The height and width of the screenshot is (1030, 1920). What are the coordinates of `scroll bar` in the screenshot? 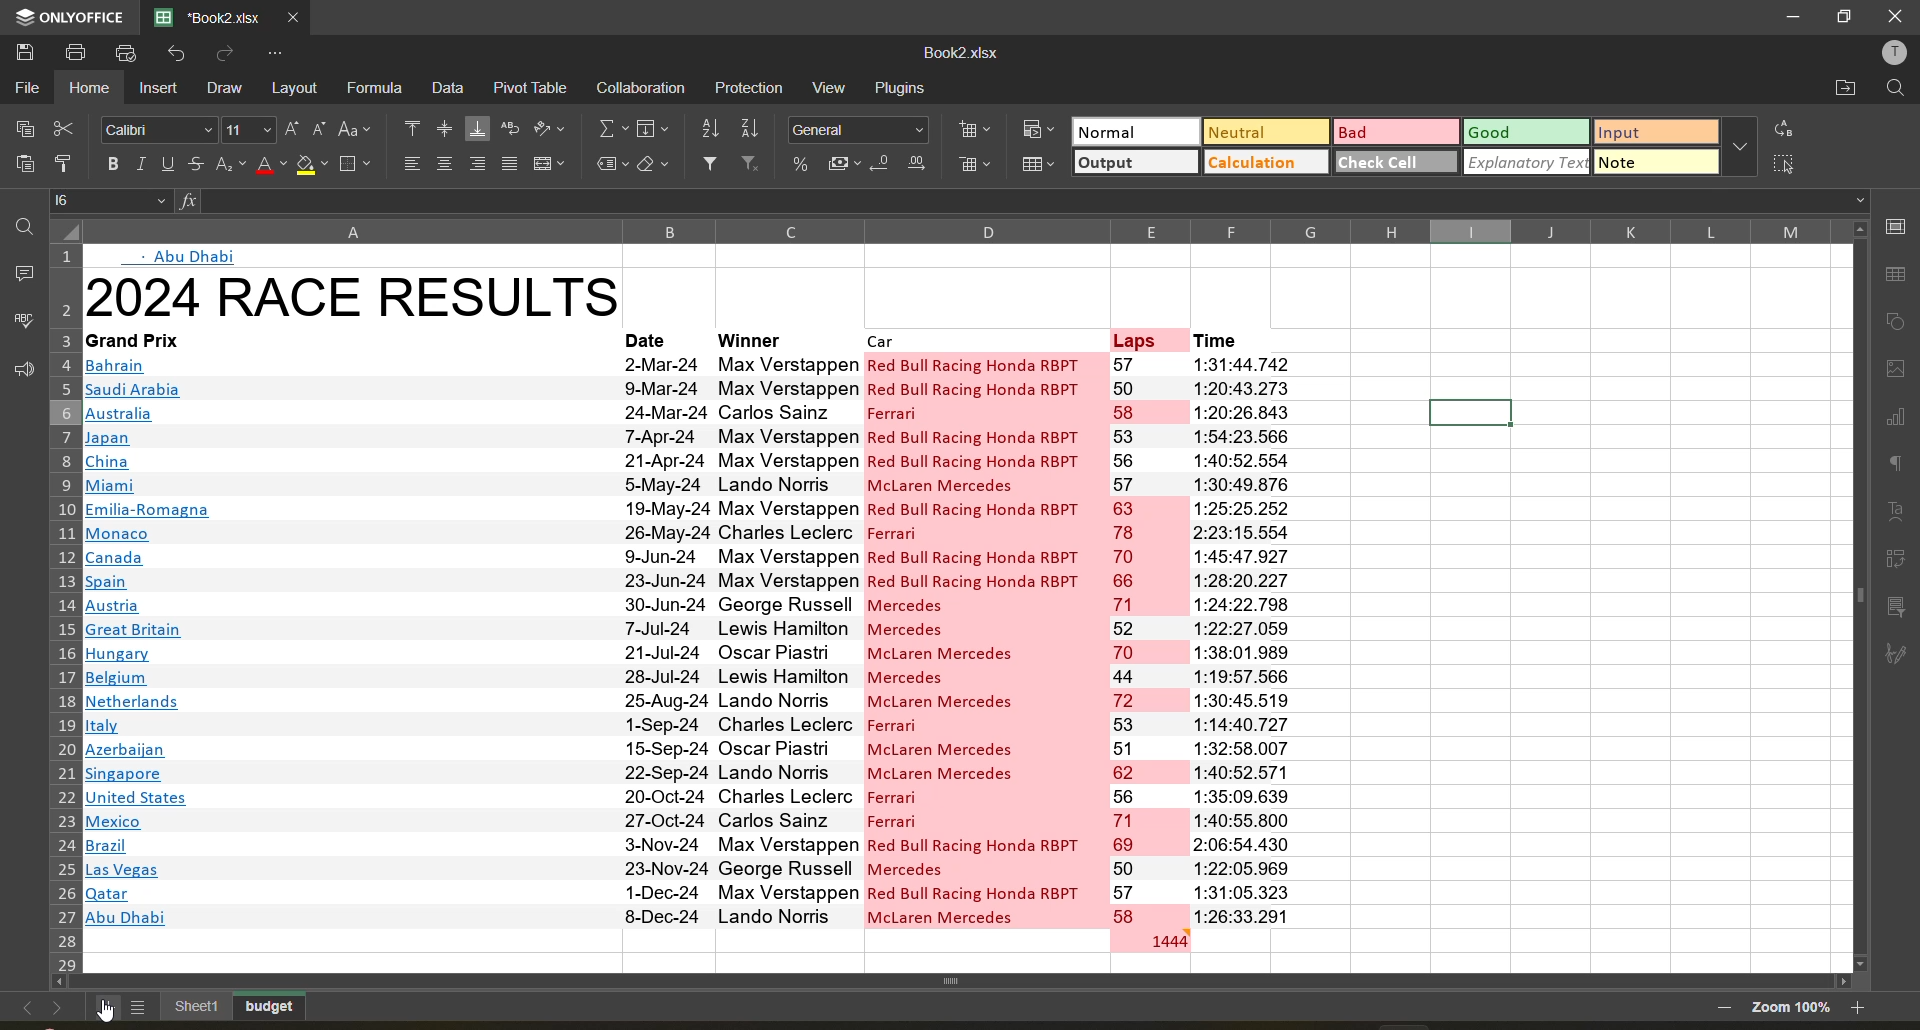 It's located at (1857, 551).